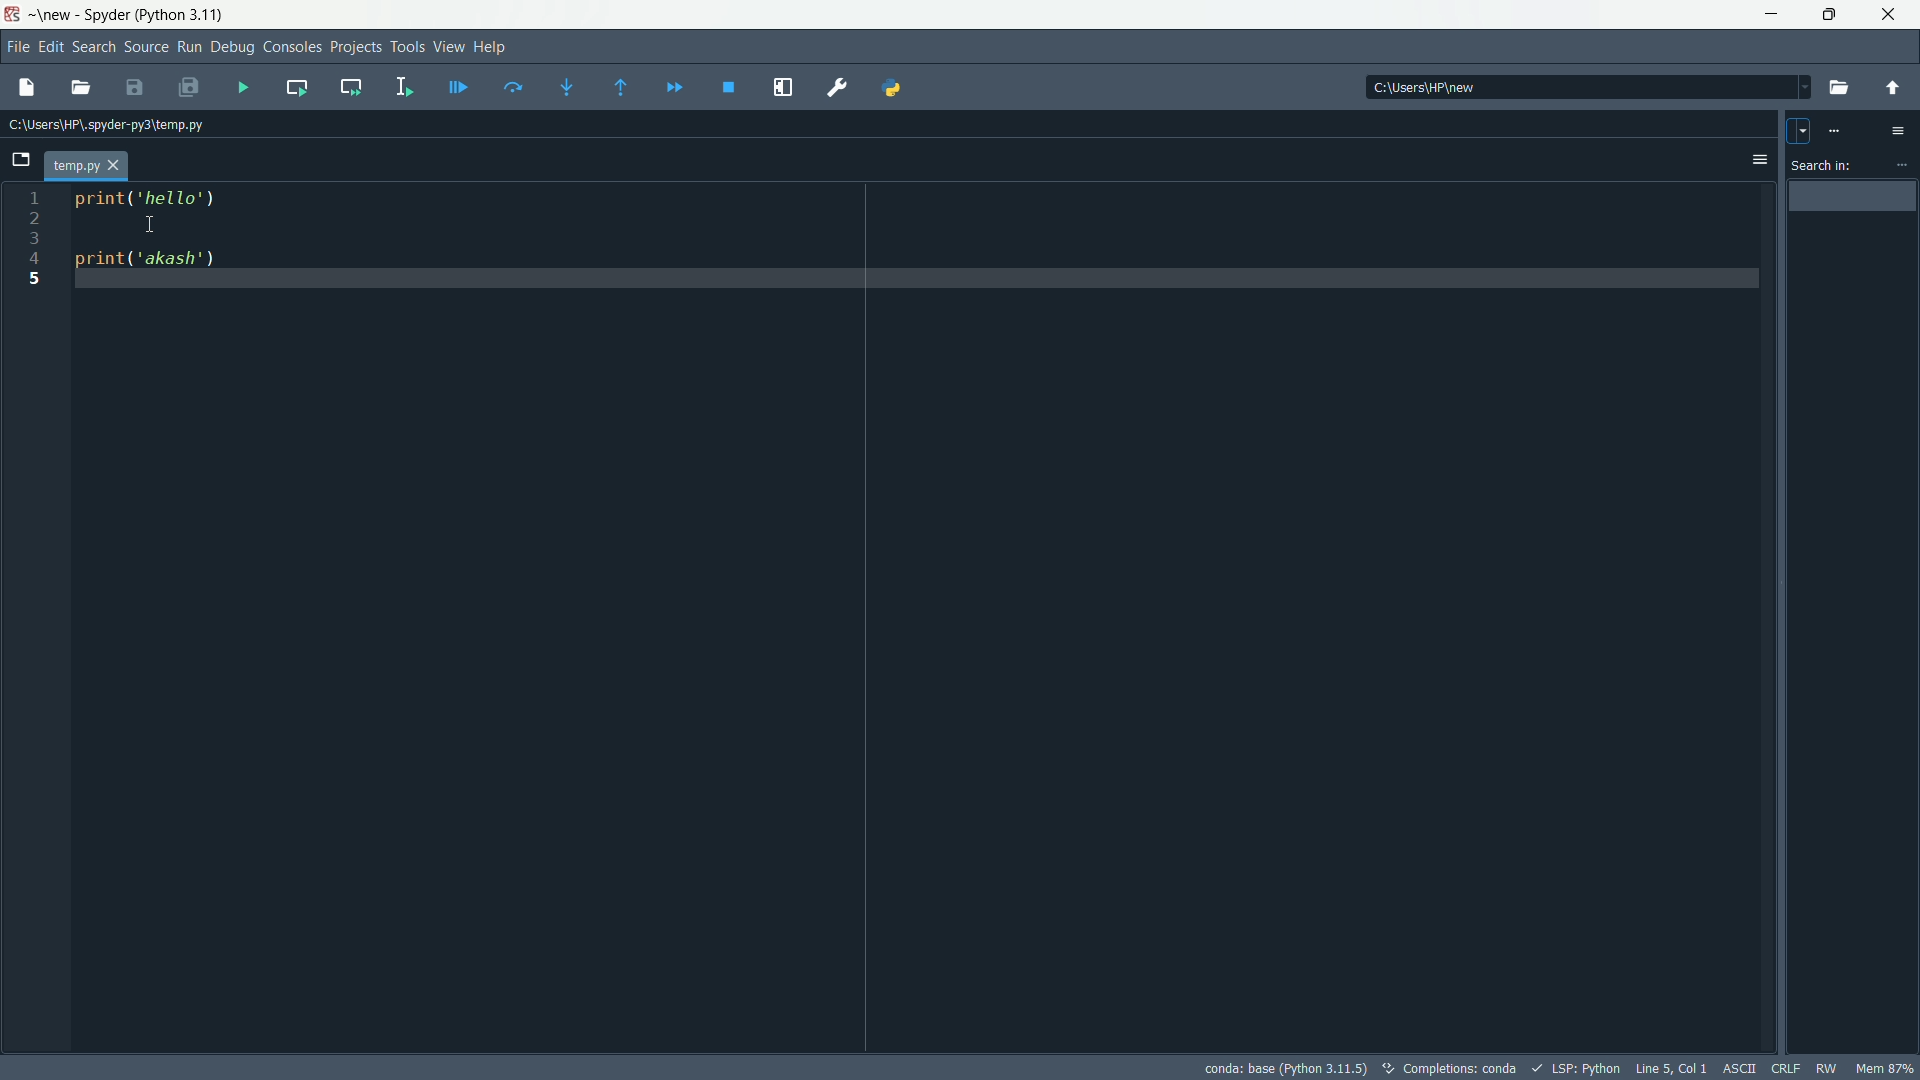 The image size is (1920, 1080). I want to click on edit menu, so click(51, 46).